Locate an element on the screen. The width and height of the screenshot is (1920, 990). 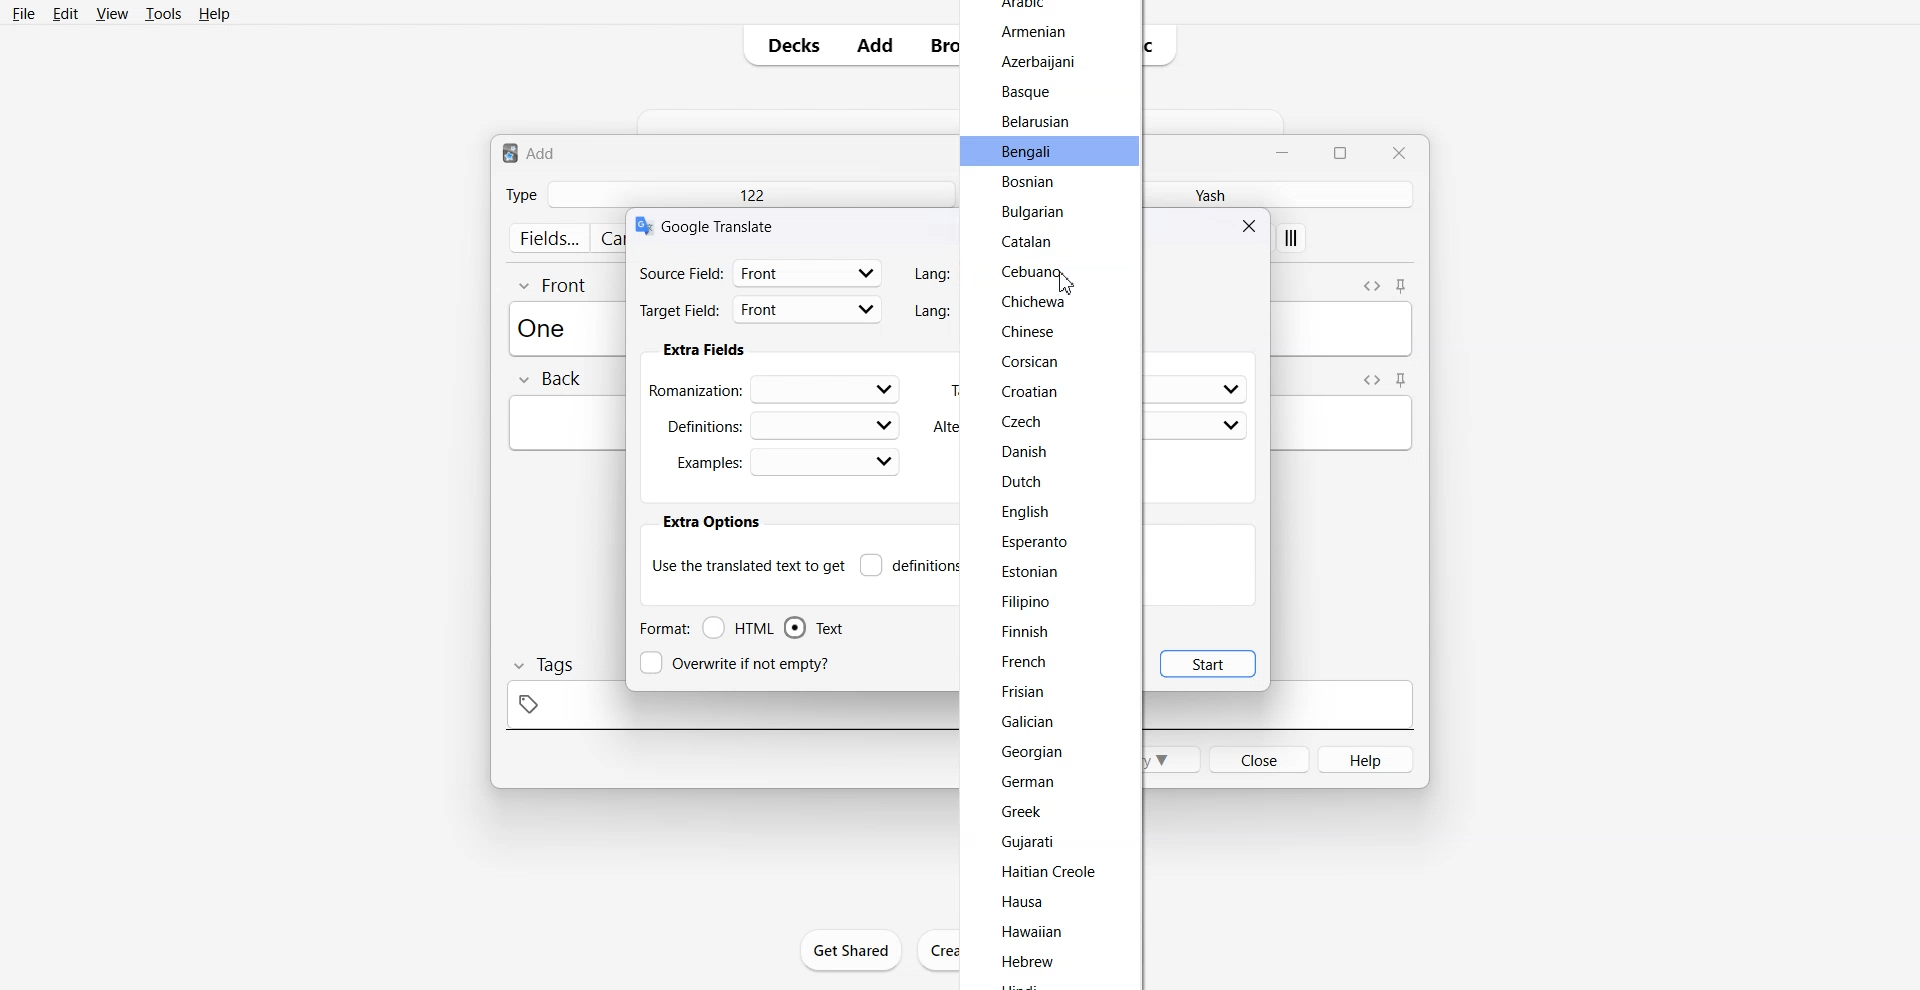
Lang: is located at coordinates (933, 310).